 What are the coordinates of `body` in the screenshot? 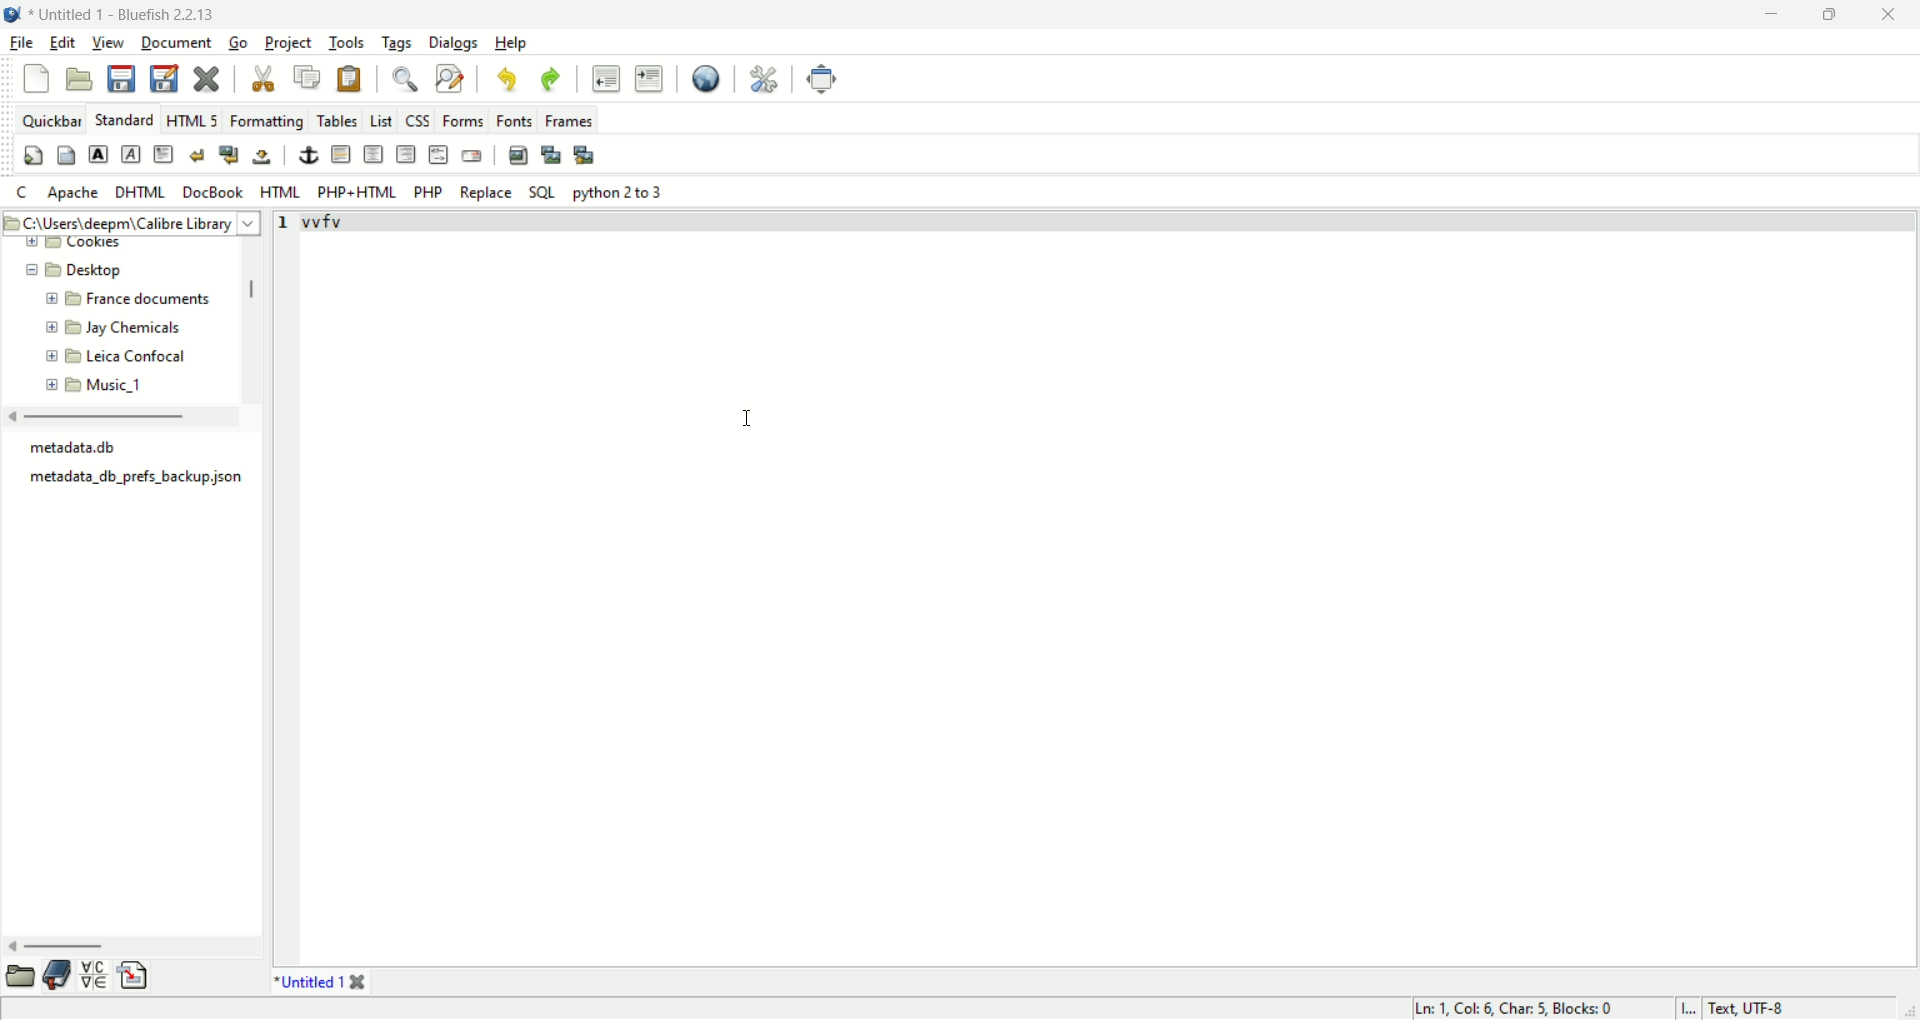 It's located at (66, 156).